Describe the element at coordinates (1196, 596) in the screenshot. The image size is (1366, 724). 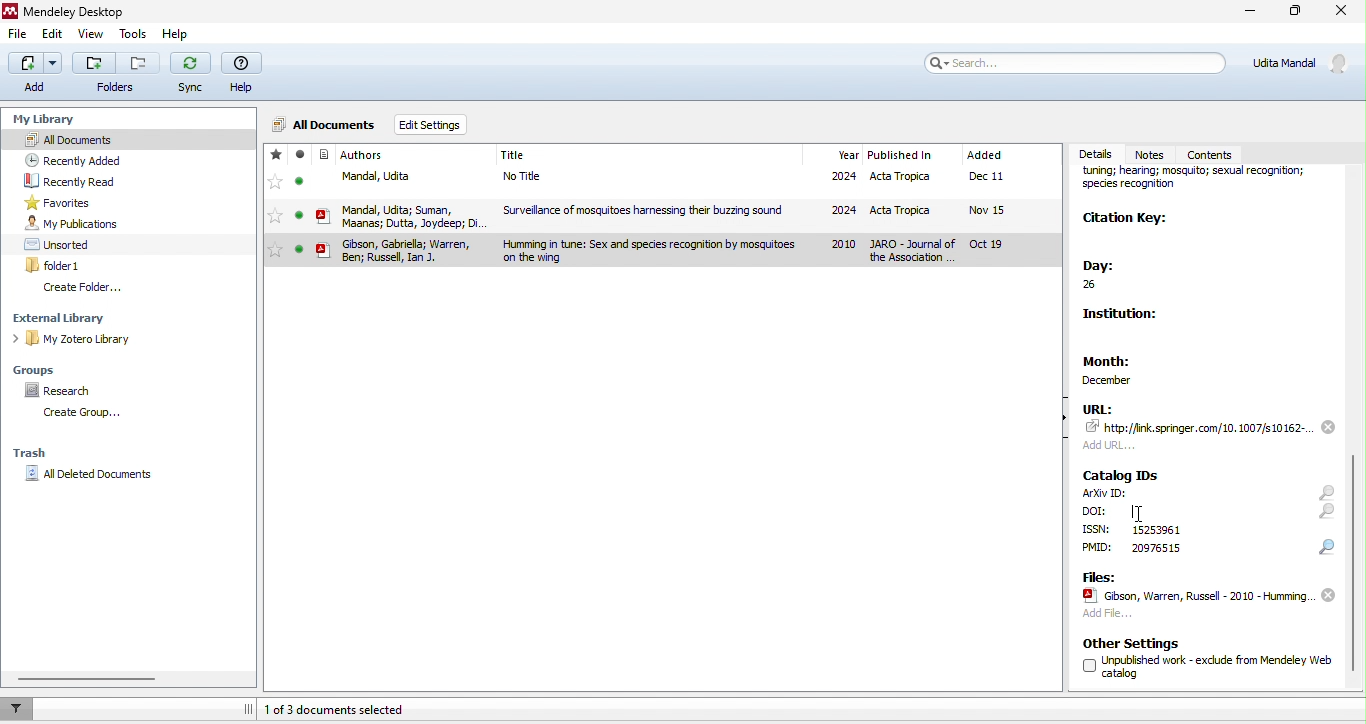
I see `file` at that location.